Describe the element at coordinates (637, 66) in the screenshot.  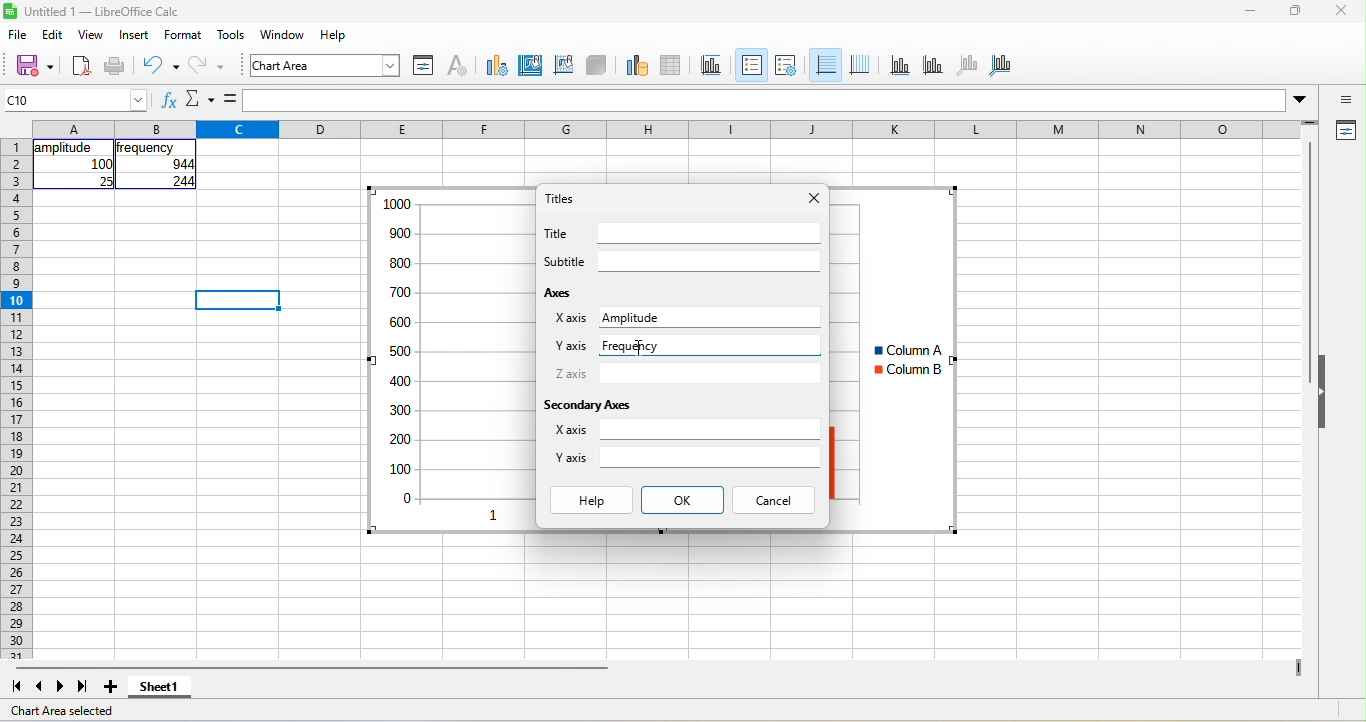
I see `data range` at that location.